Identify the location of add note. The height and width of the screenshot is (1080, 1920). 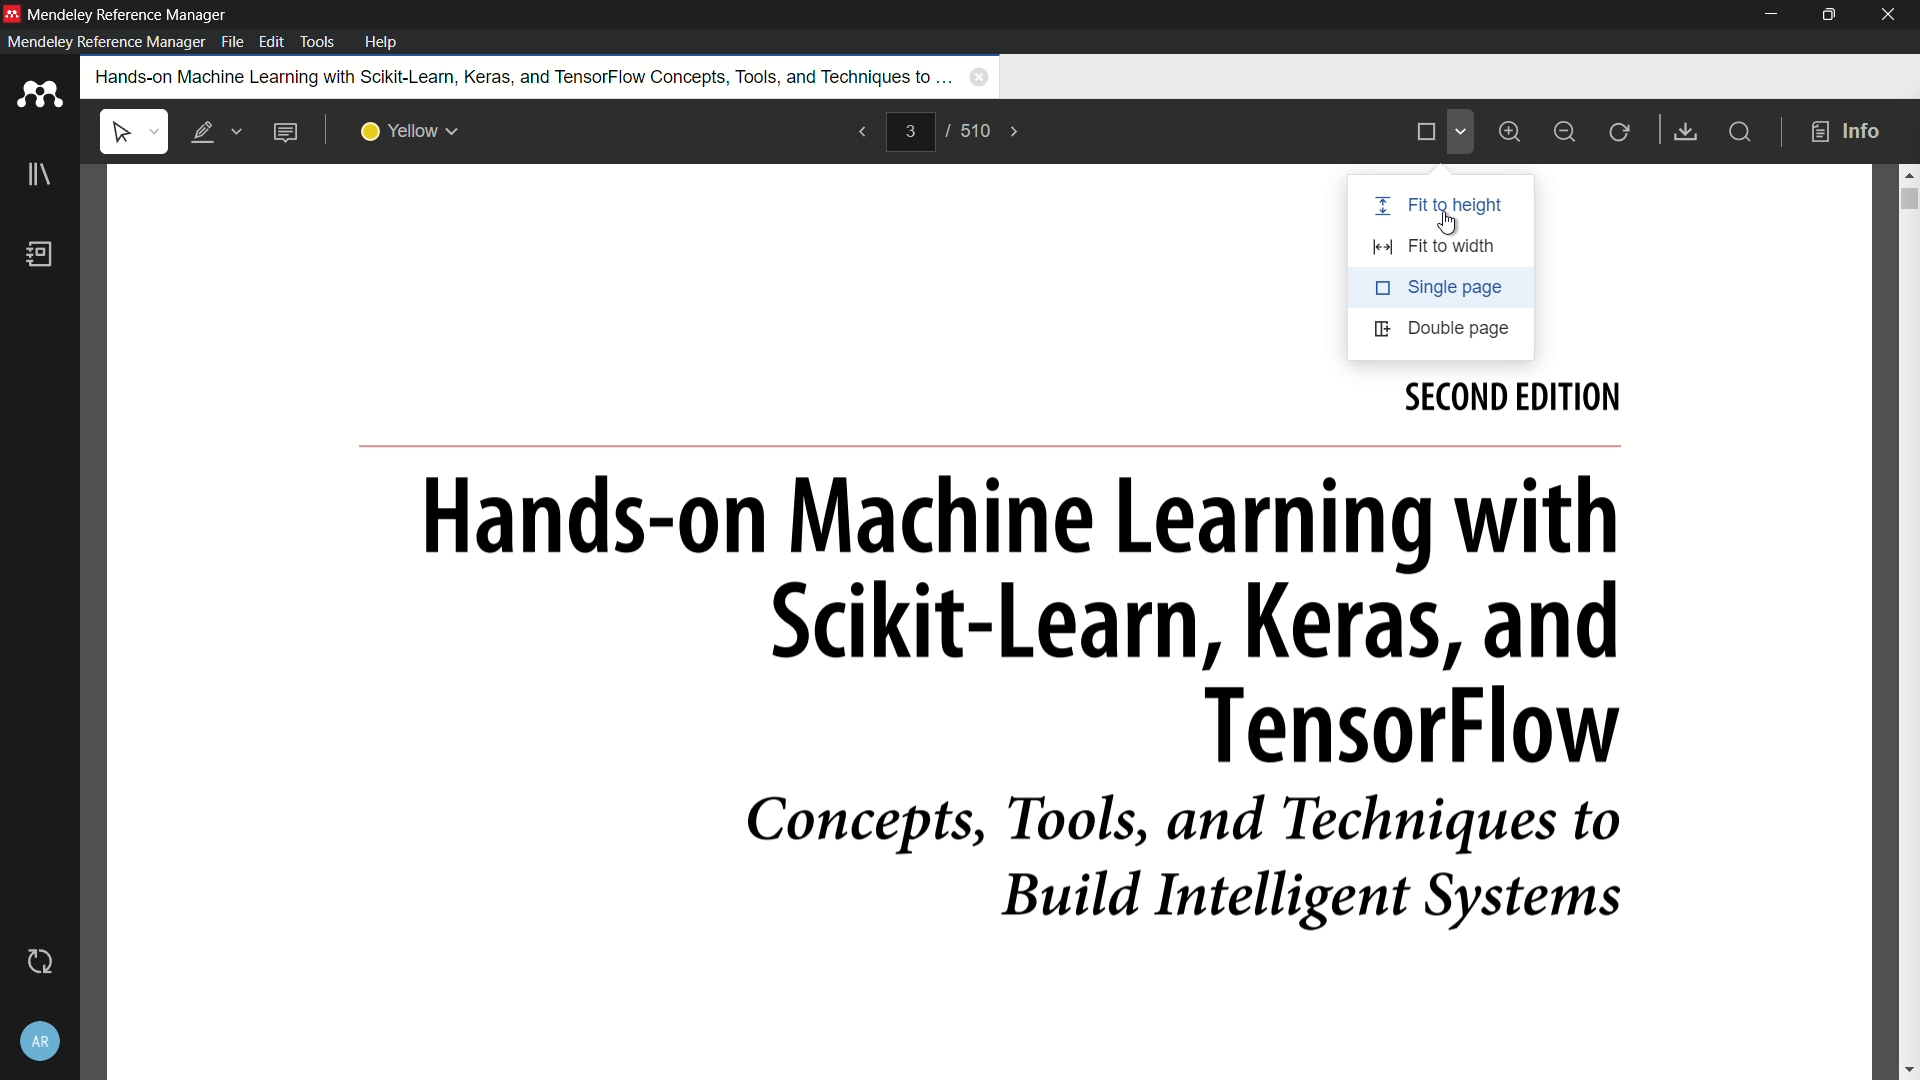
(285, 132).